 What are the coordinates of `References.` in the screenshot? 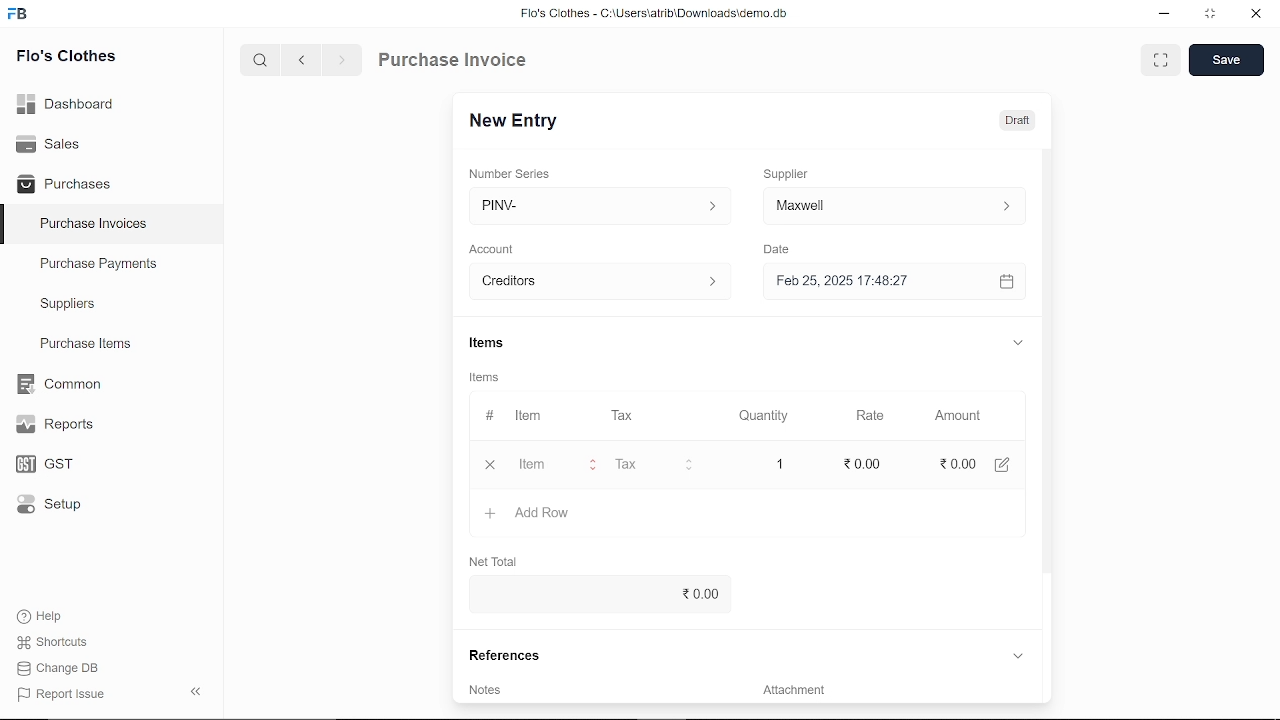 It's located at (508, 655).